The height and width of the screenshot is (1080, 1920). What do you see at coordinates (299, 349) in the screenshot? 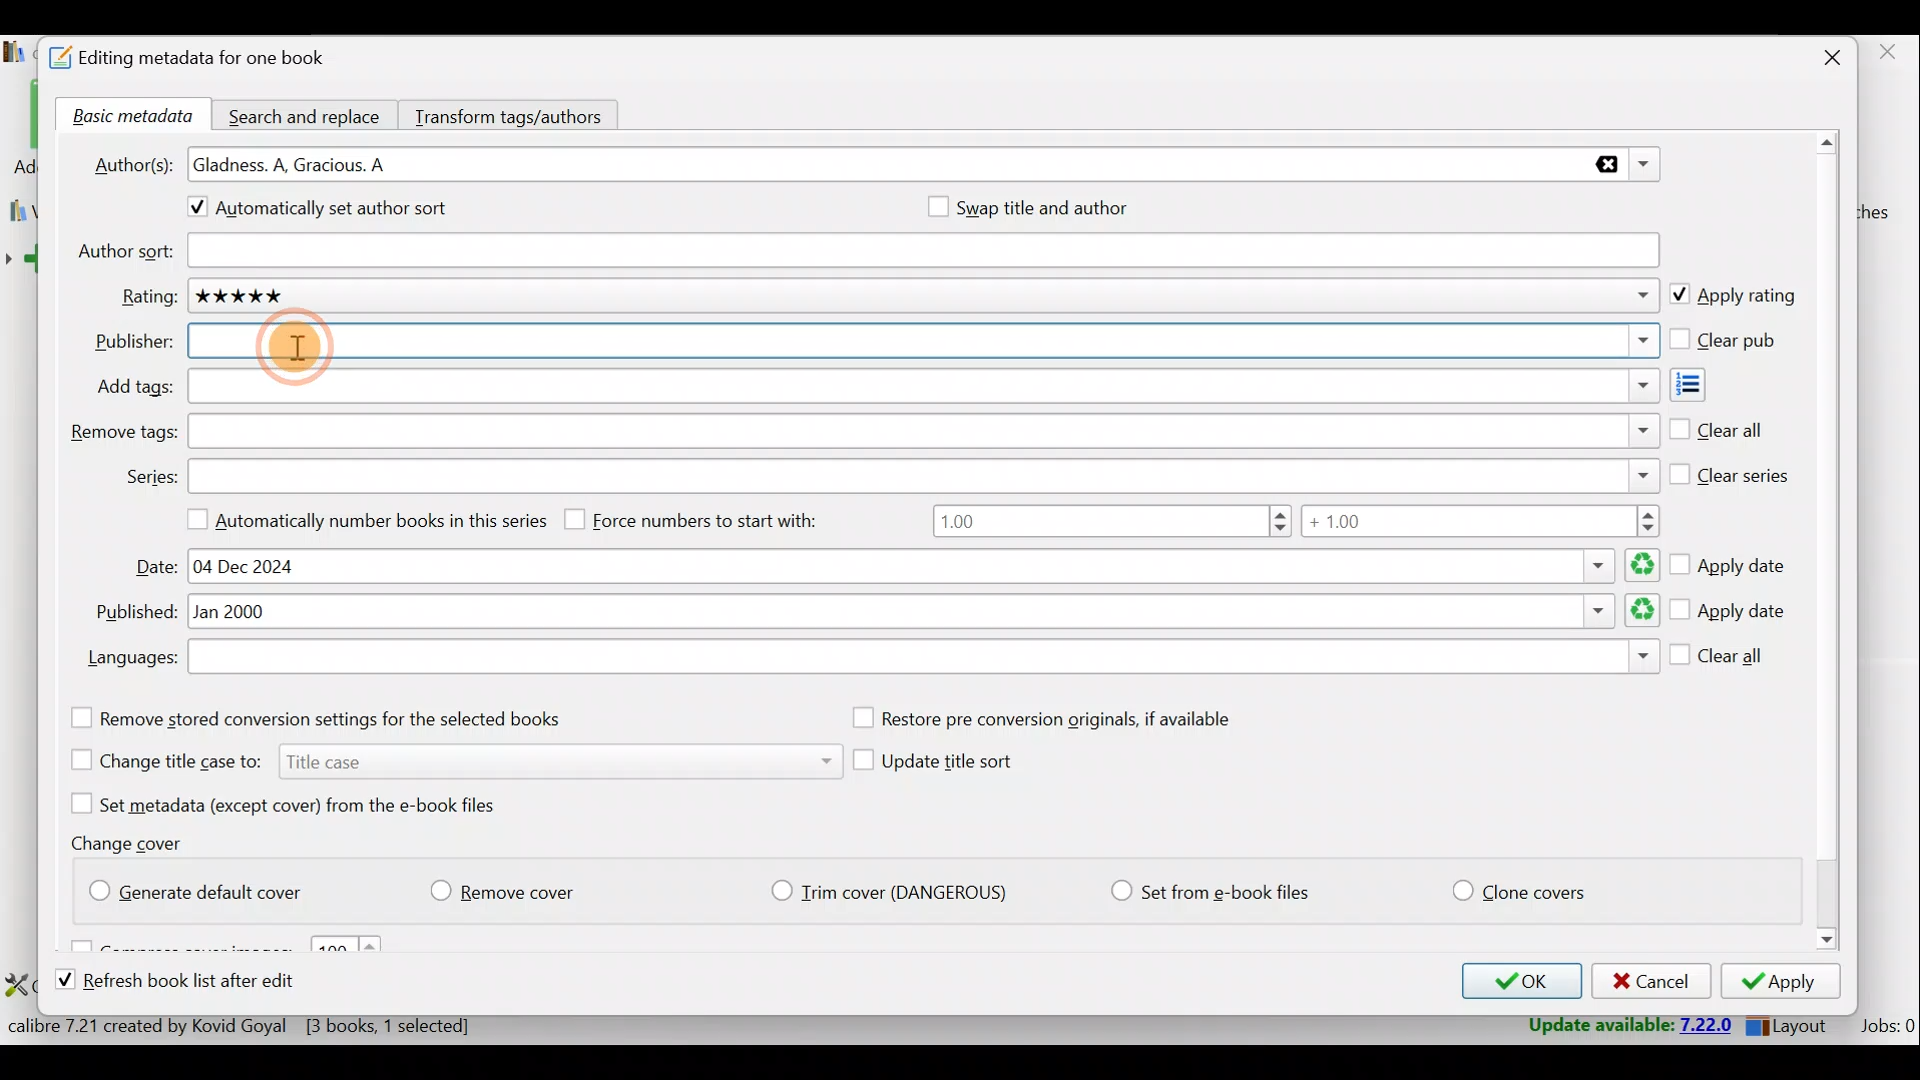
I see `Cursor` at bounding box center [299, 349].